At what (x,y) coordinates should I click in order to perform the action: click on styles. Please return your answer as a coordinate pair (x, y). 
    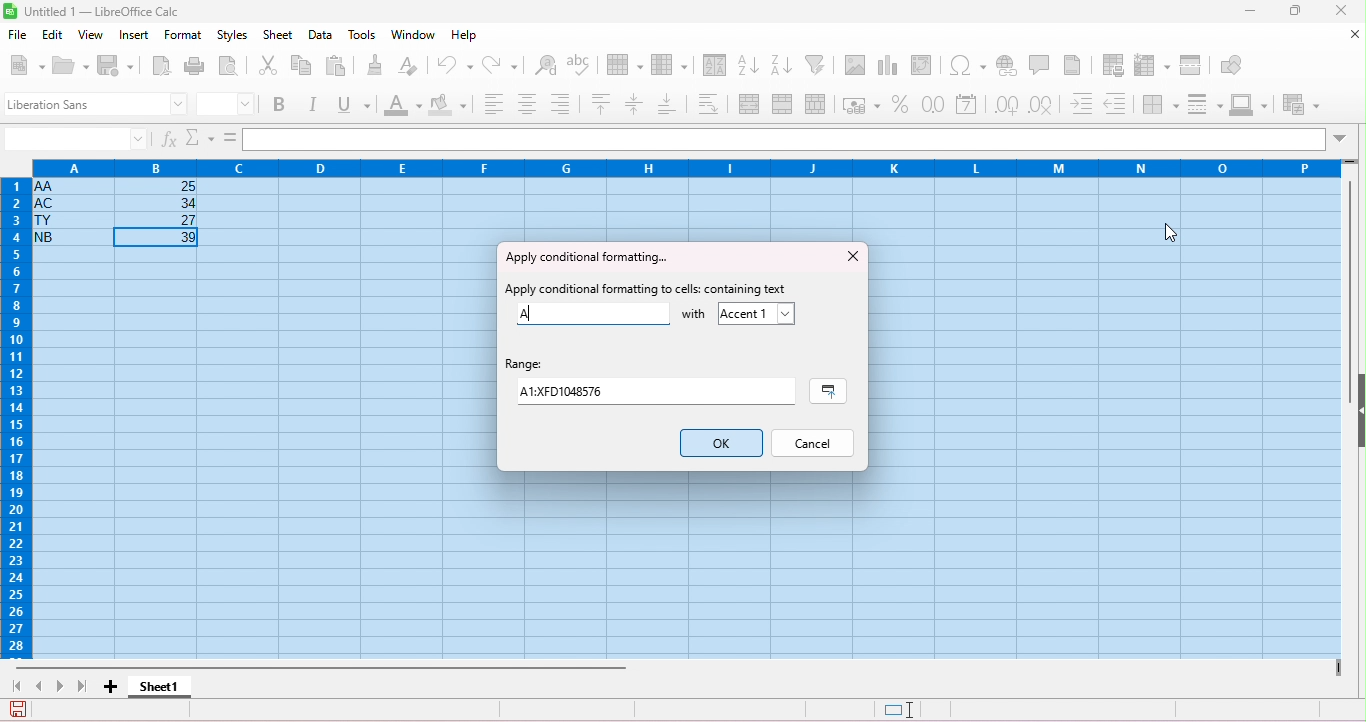
    Looking at the image, I should click on (236, 37).